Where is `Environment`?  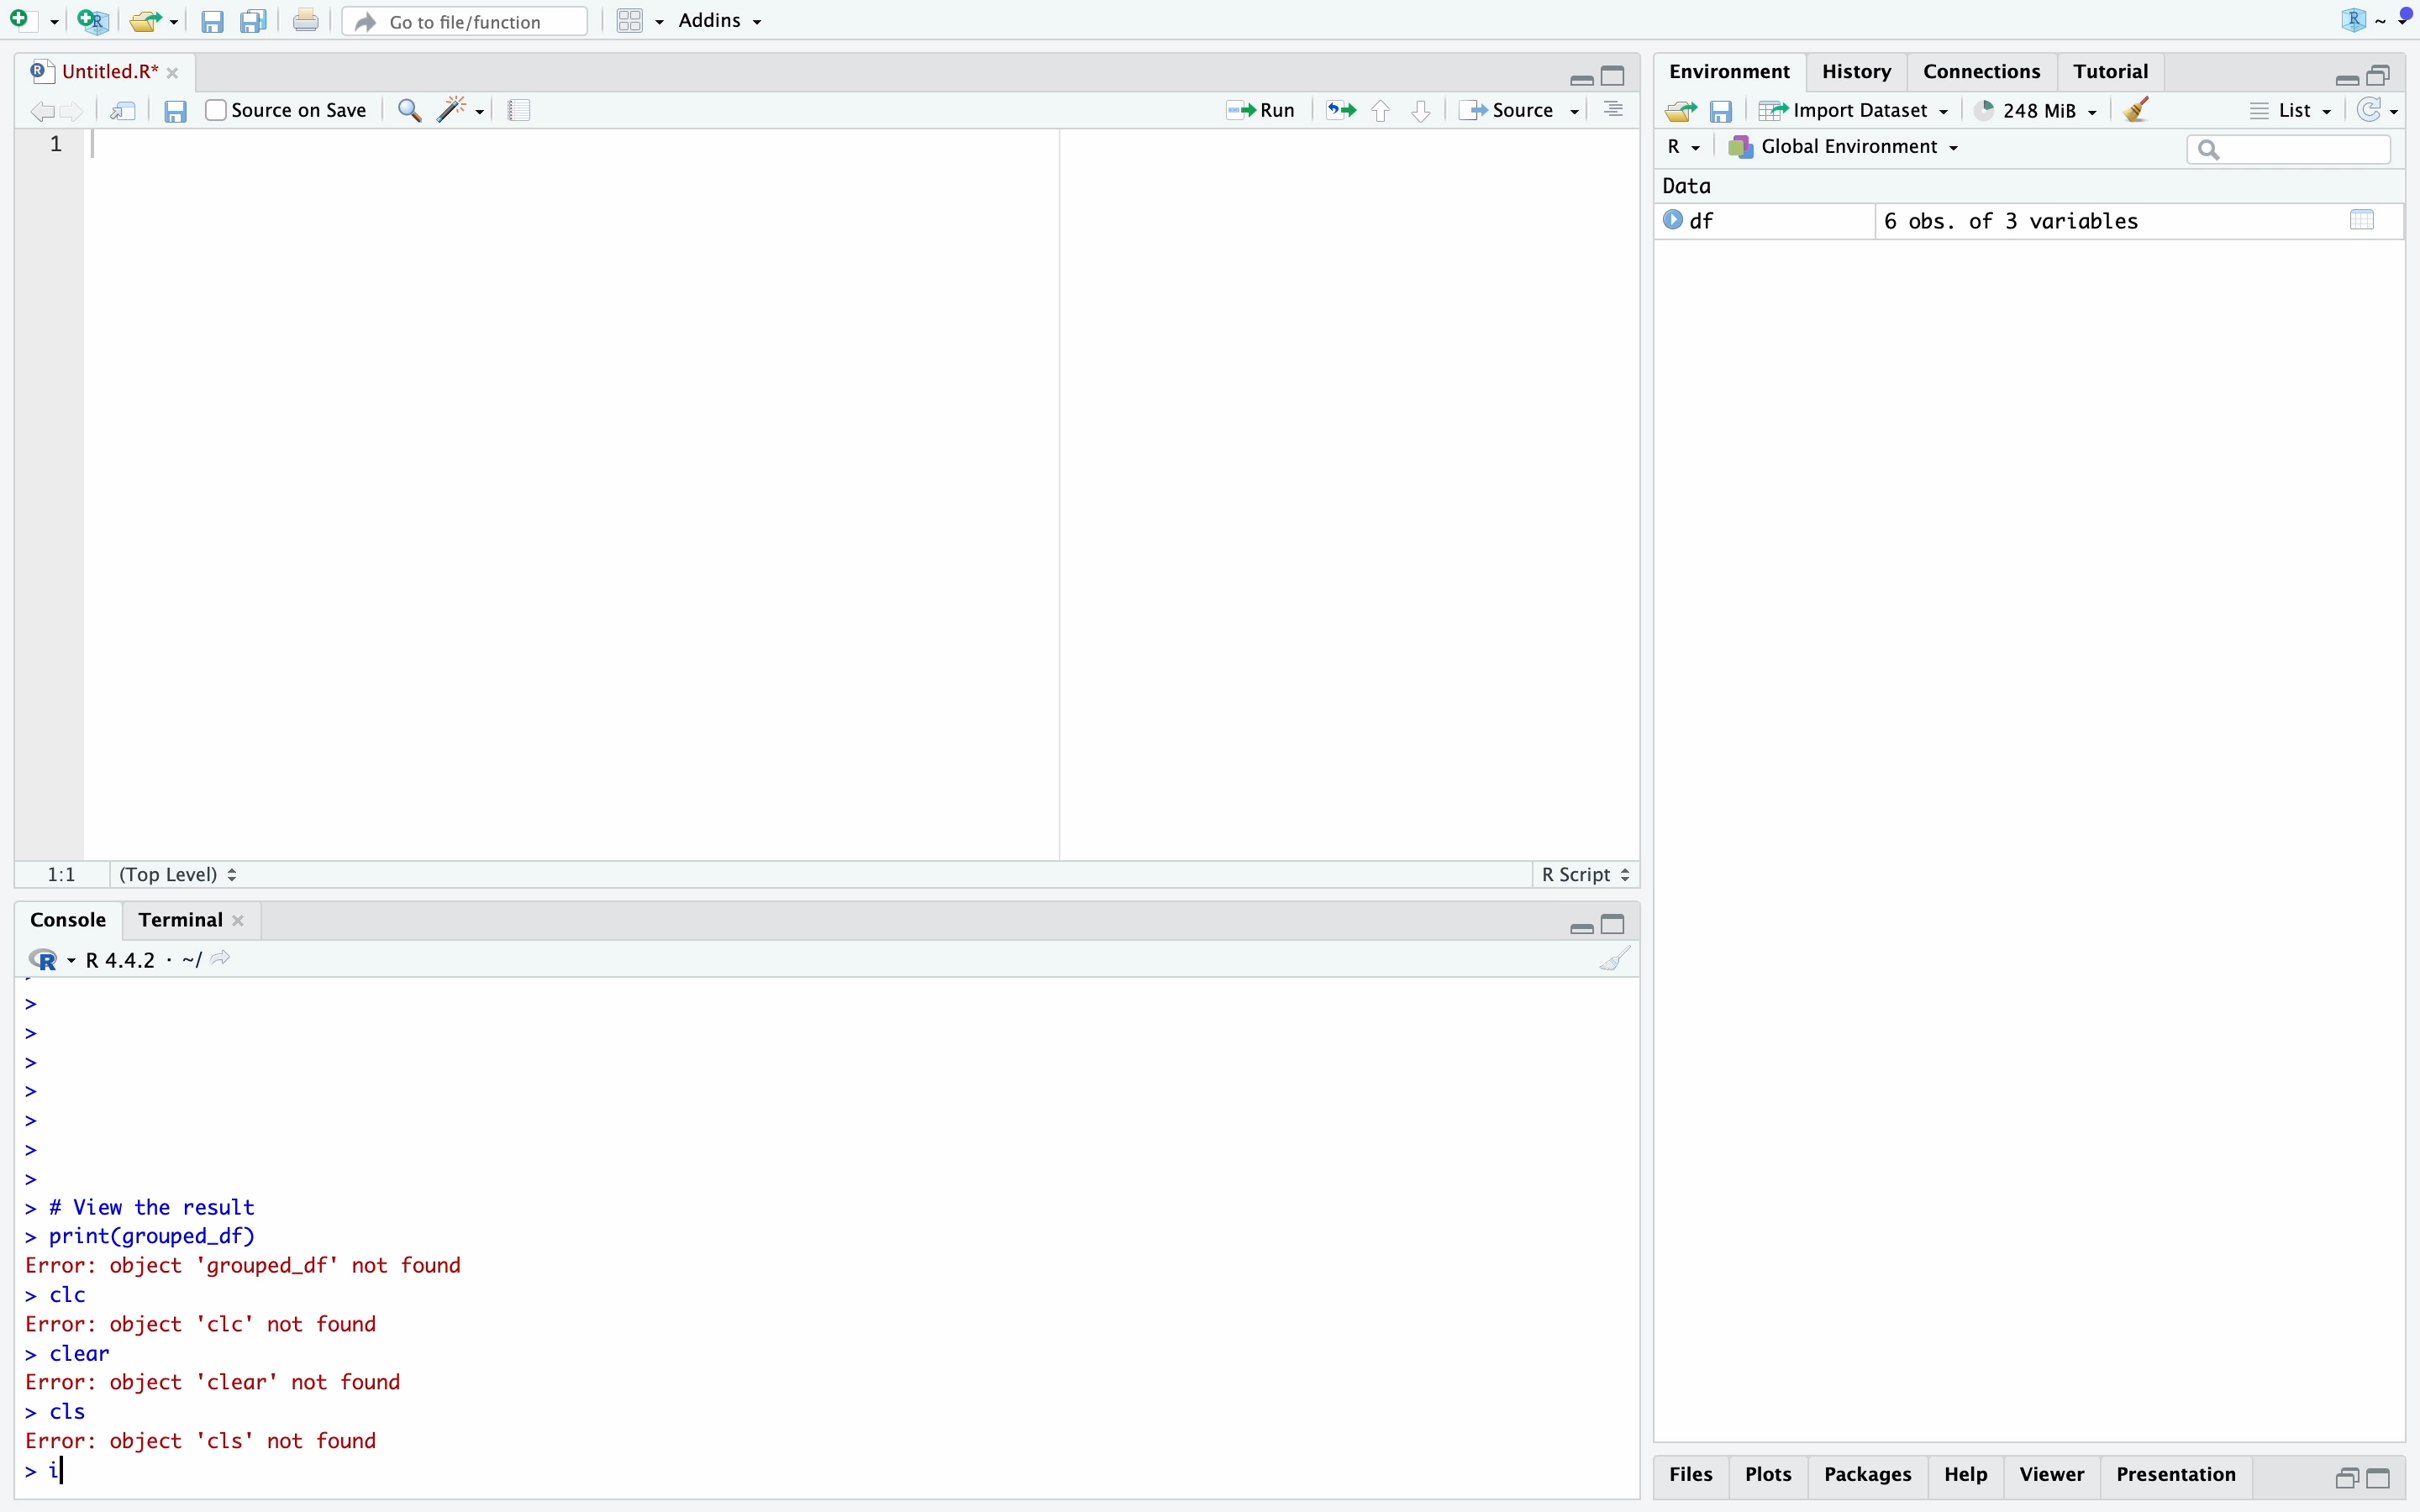
Environment is located at coordinates (1730, 70).